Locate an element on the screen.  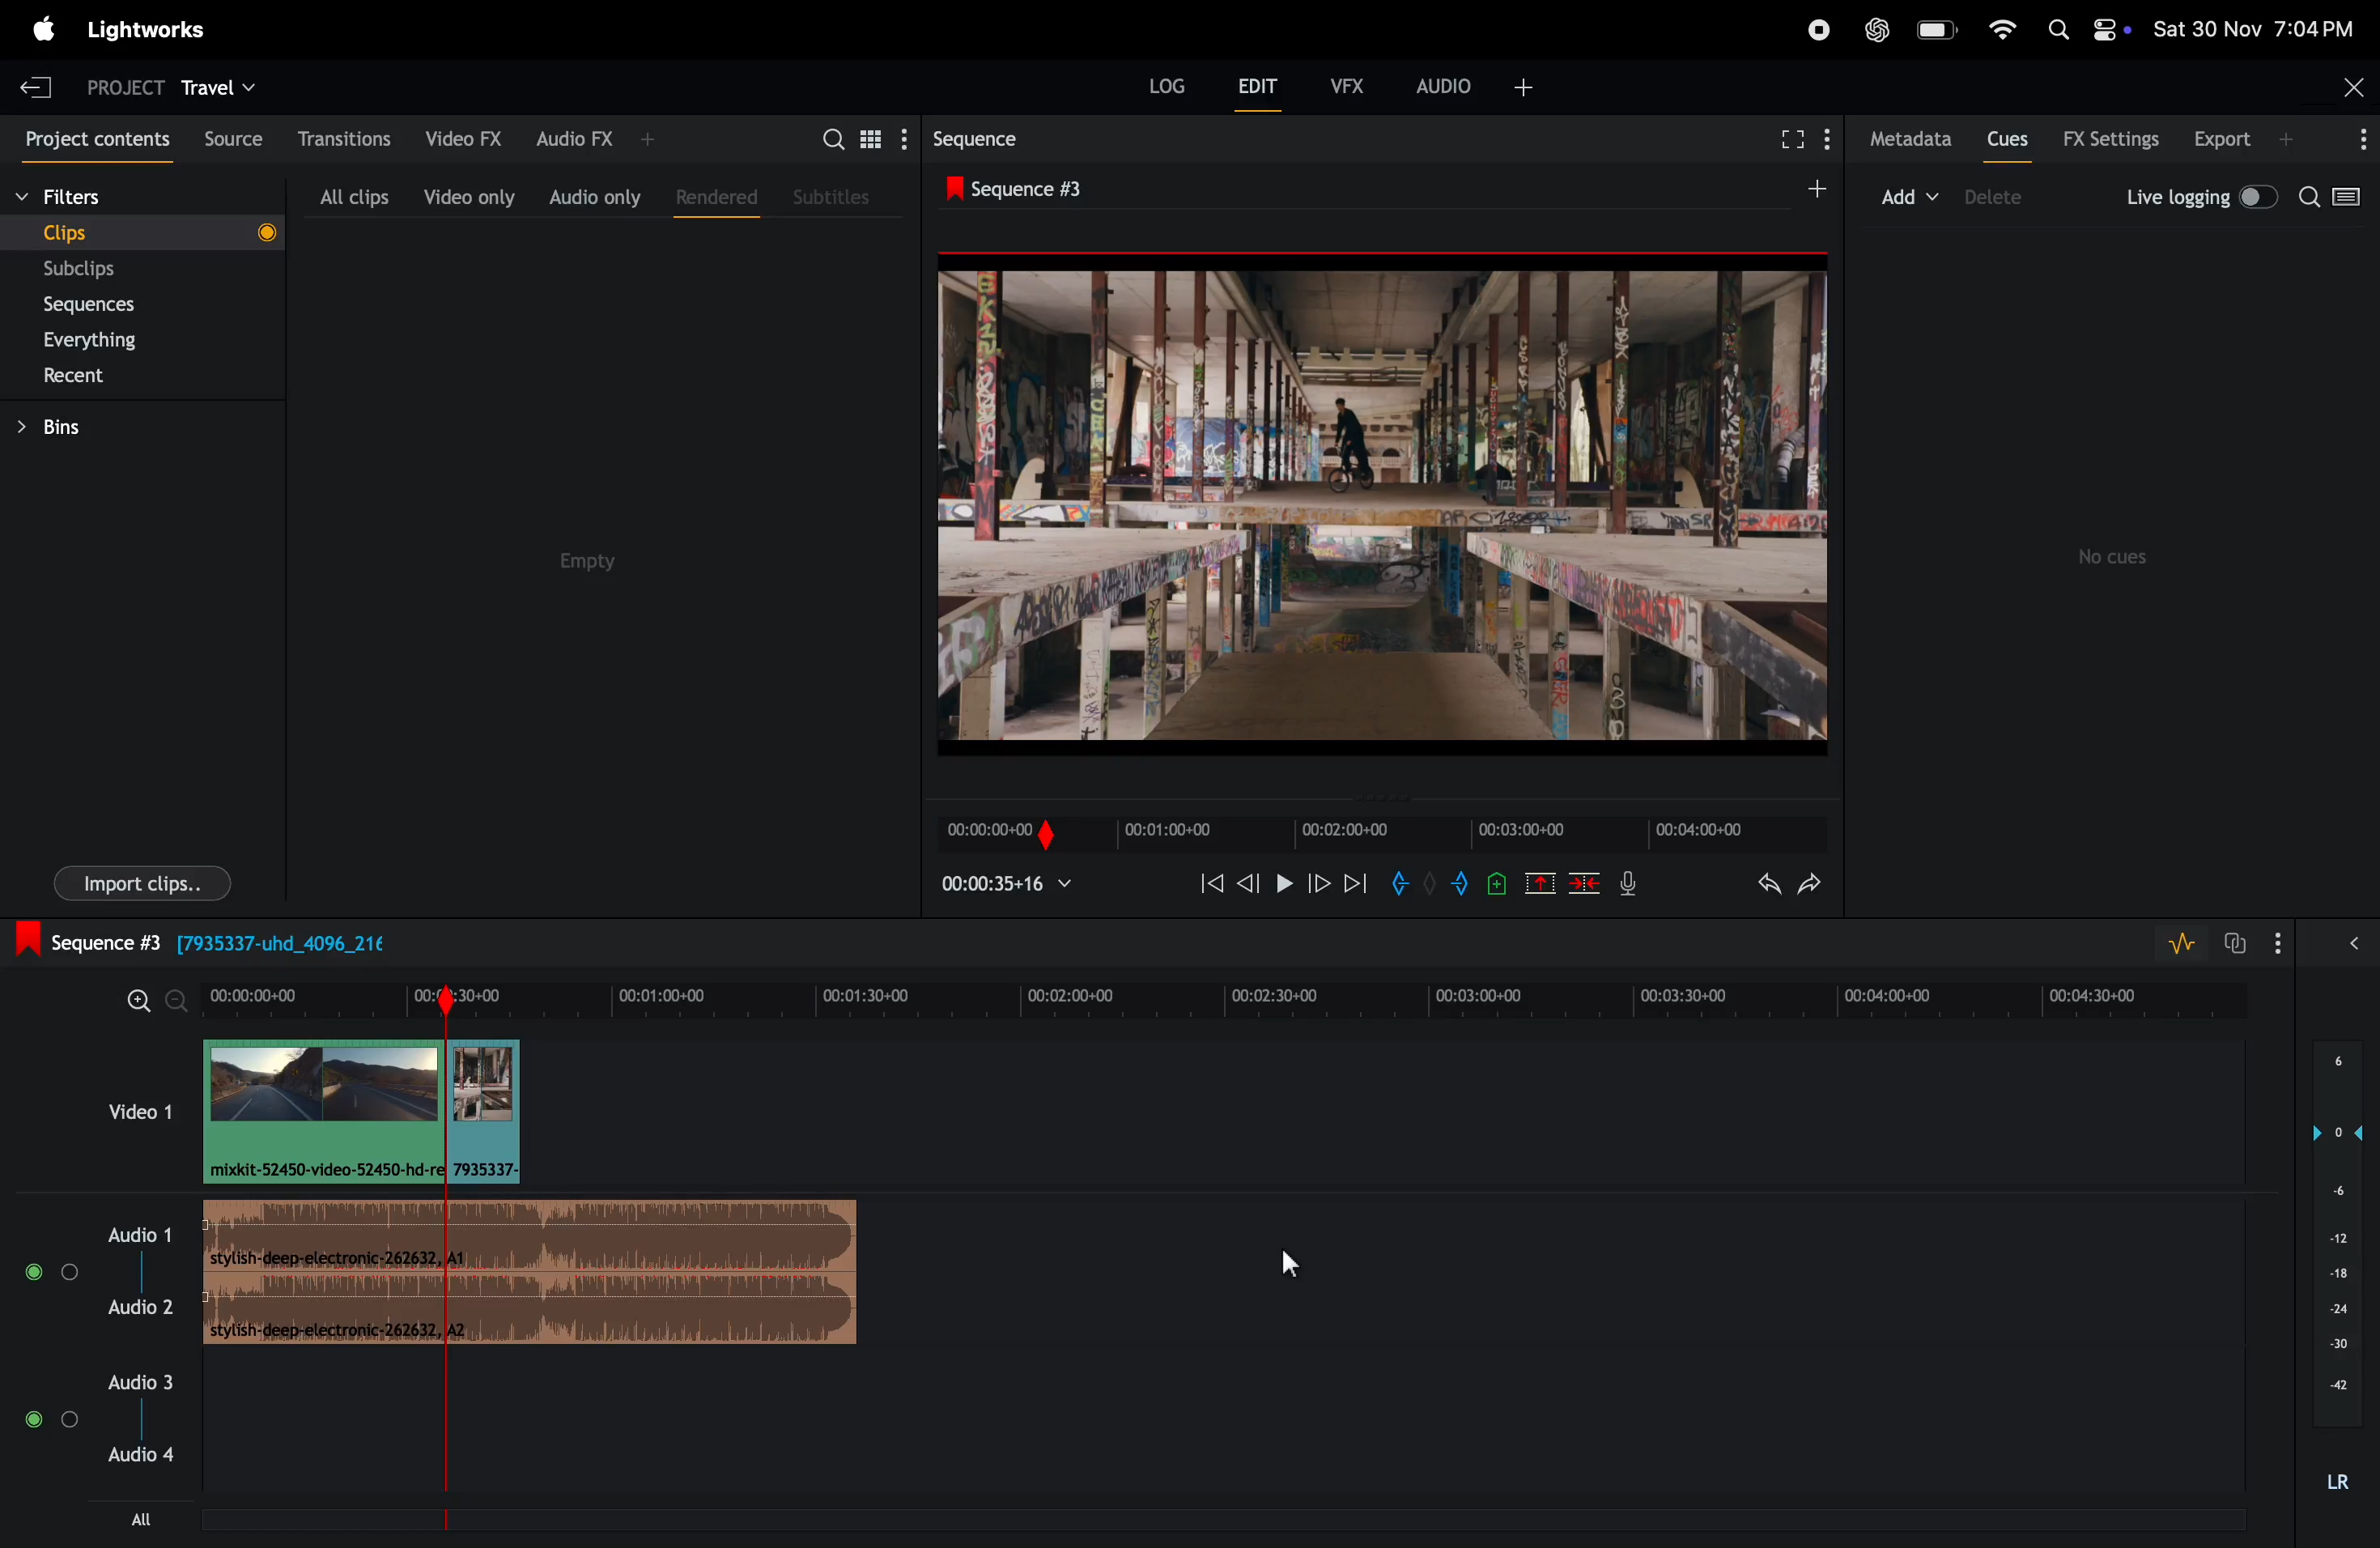
edit is located at coordinates (1262, 88).